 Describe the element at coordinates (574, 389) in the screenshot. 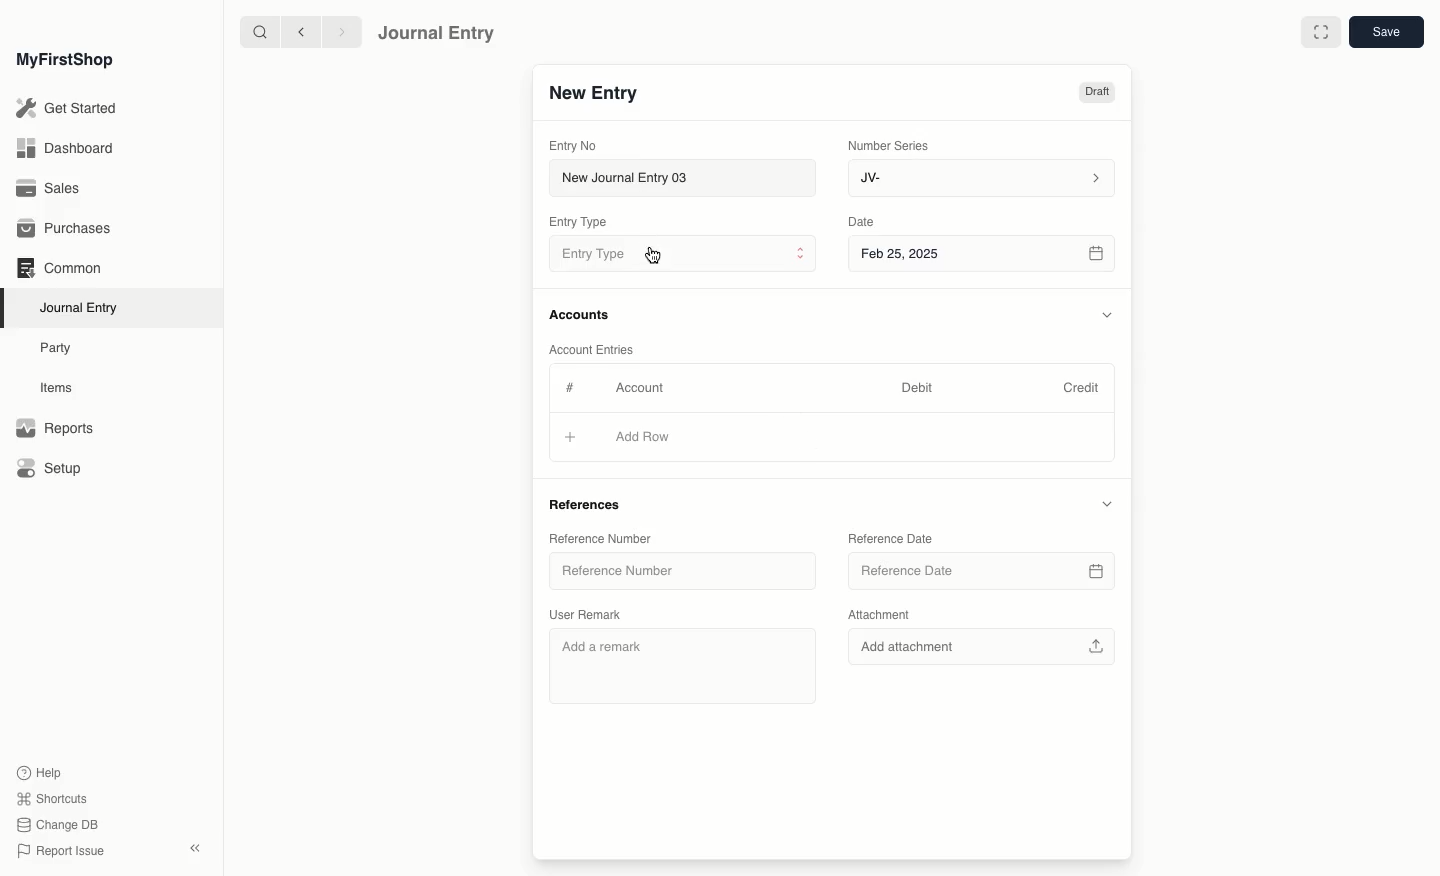

I see `Hashtag` at that location.